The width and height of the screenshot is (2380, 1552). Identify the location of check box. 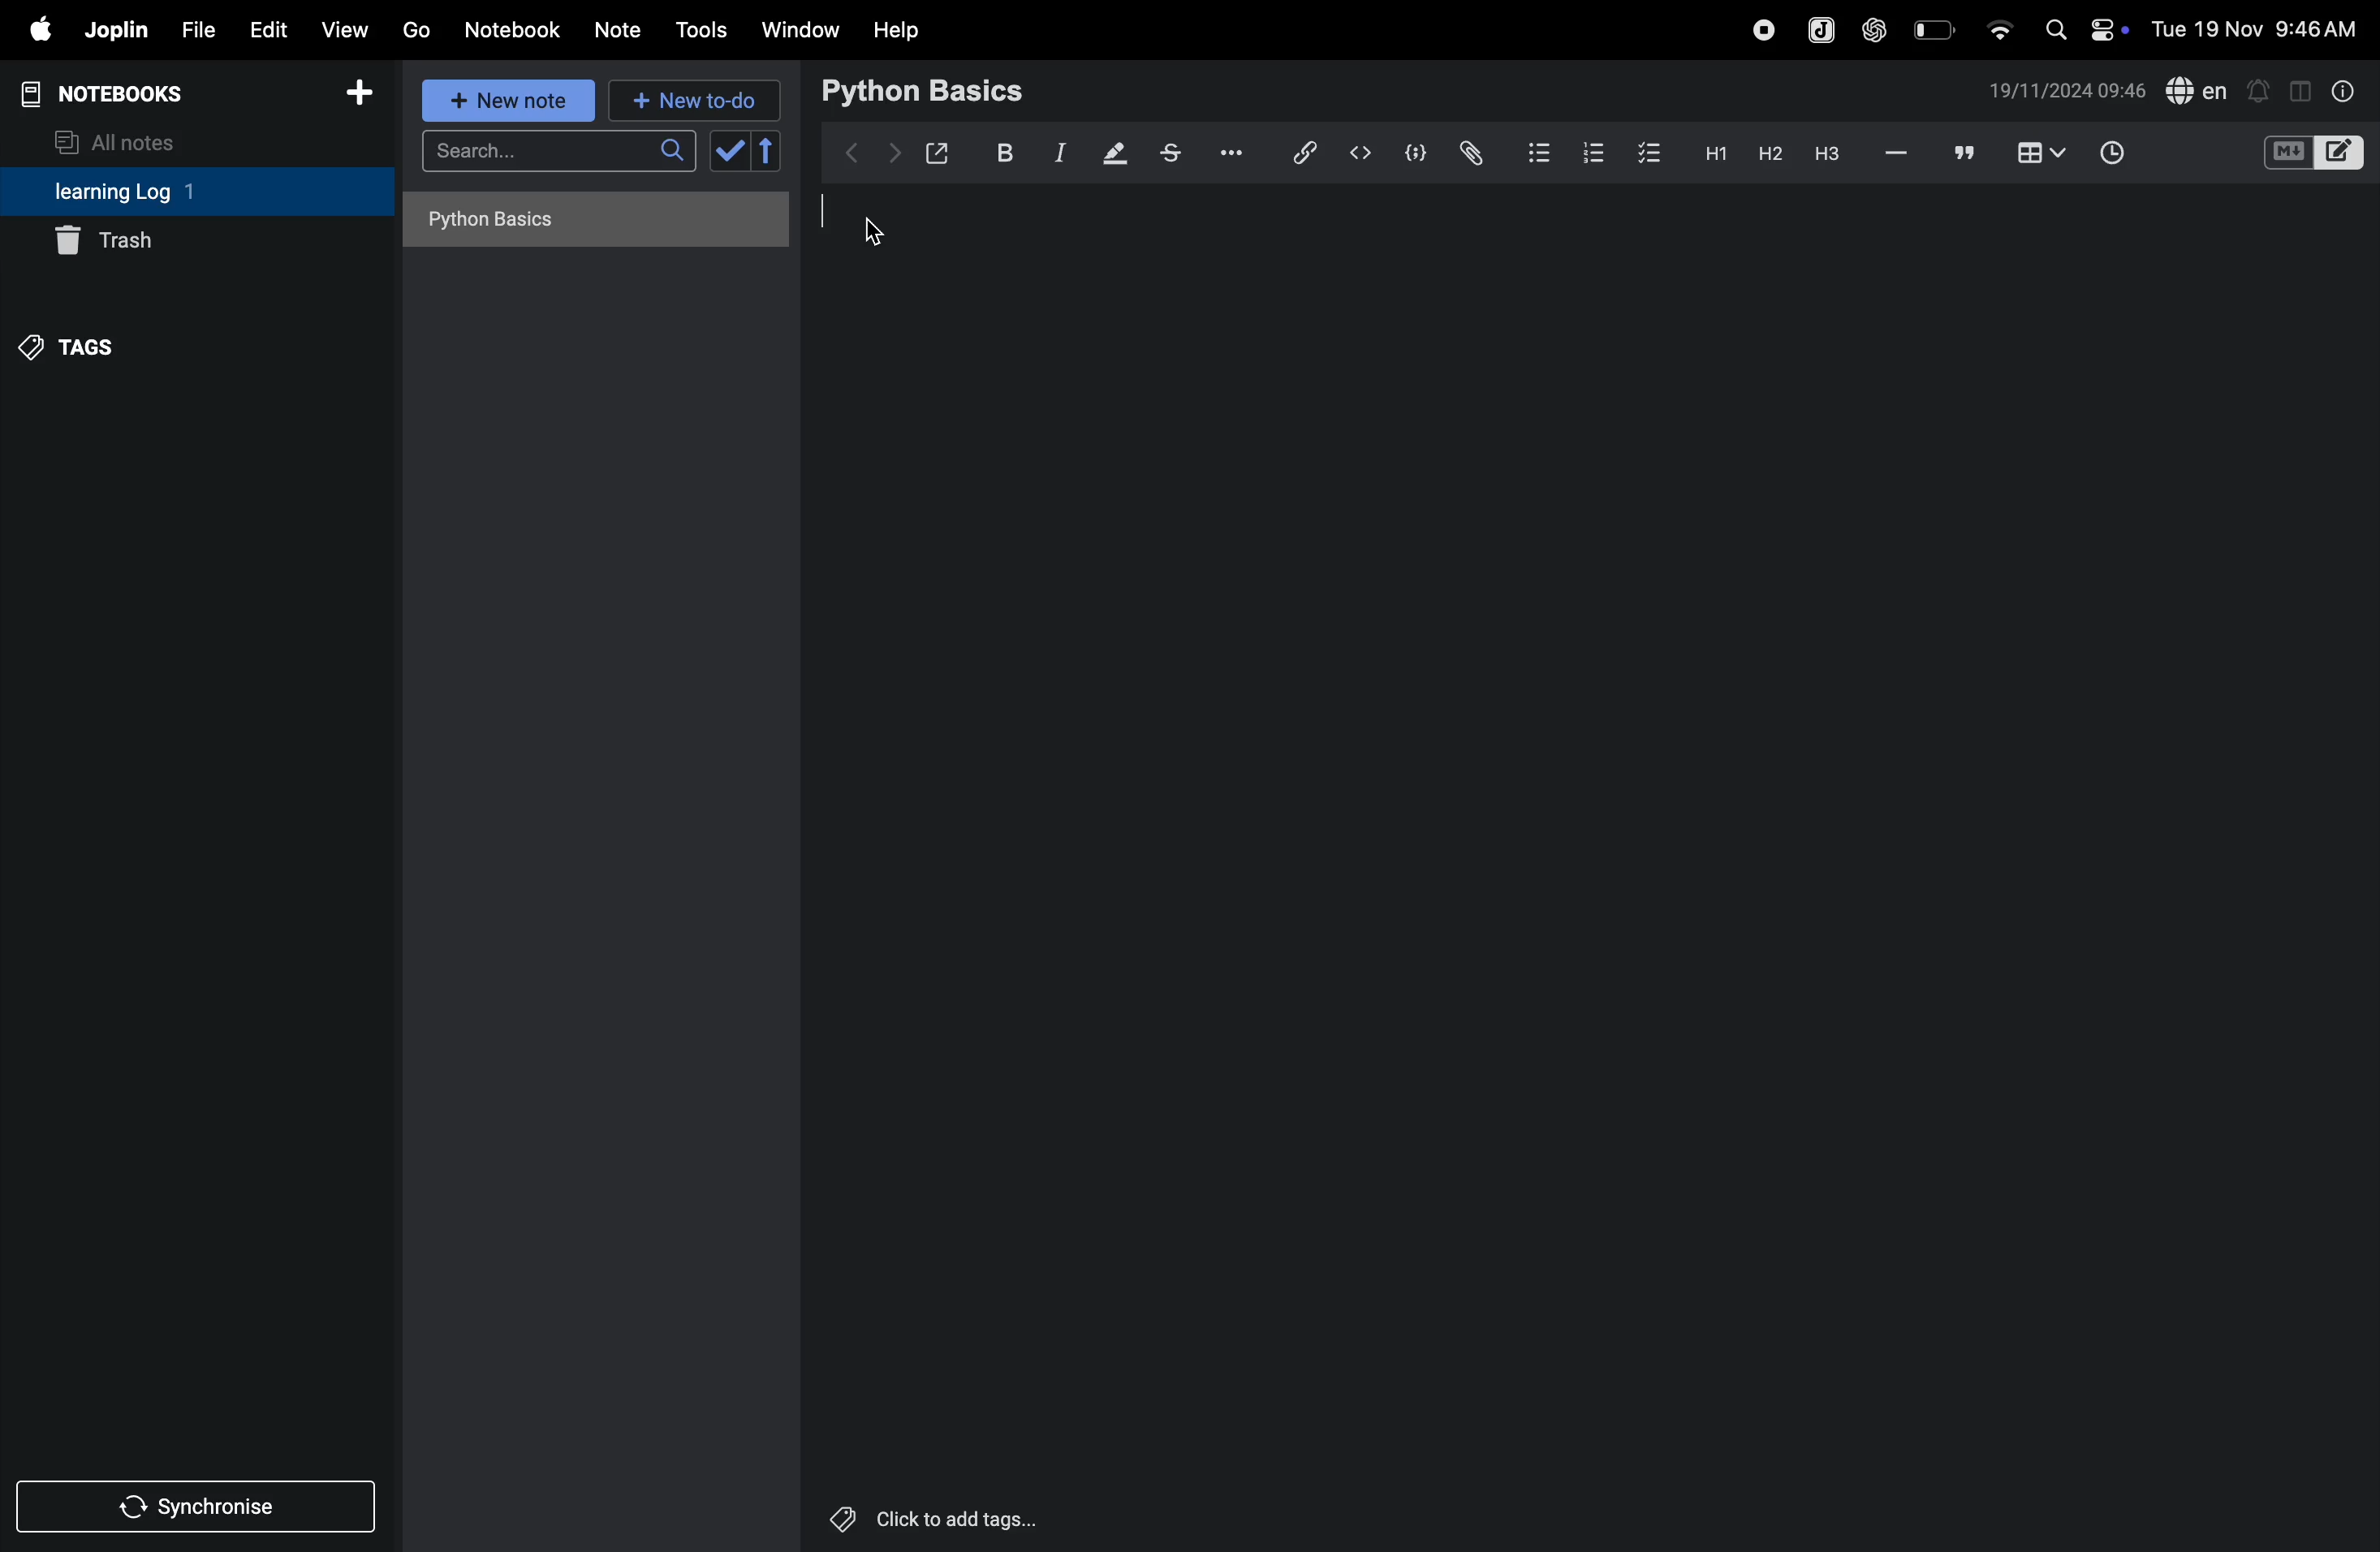
(750, 151).